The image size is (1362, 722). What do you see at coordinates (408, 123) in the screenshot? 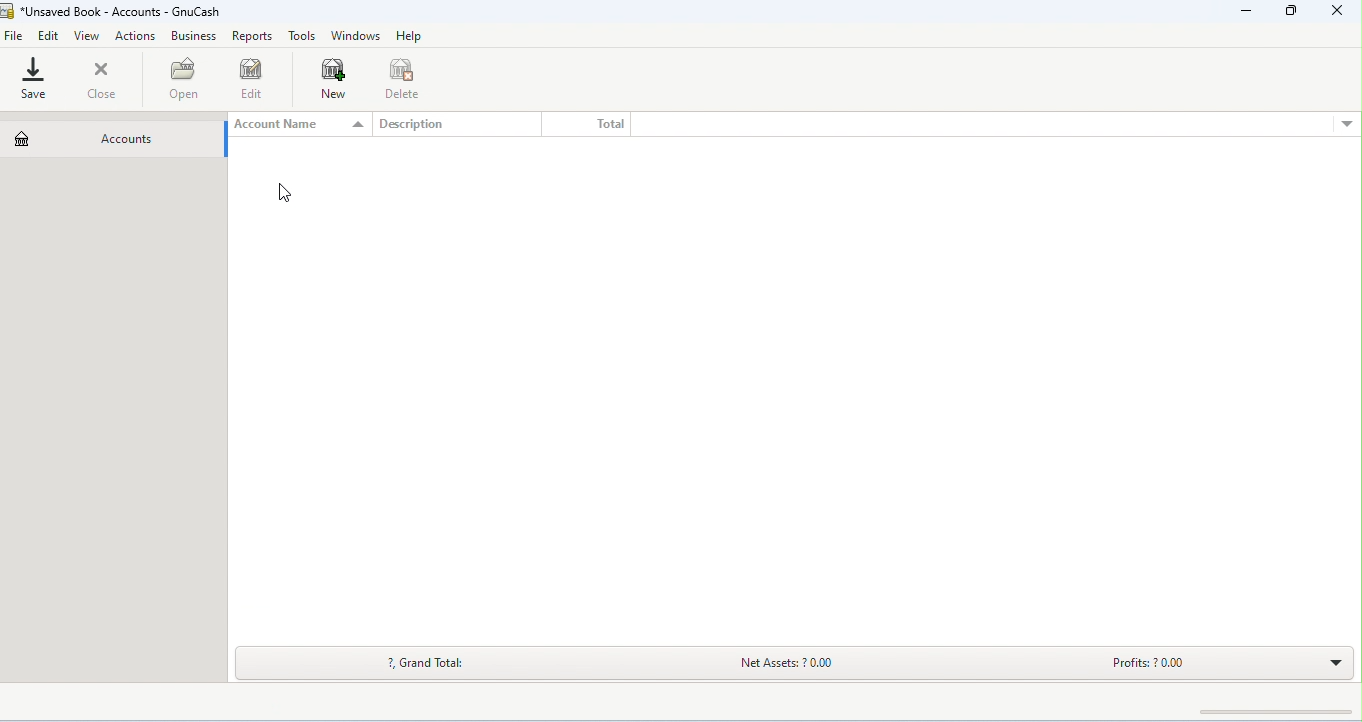
I see `description` at bounding box center [408, 123].